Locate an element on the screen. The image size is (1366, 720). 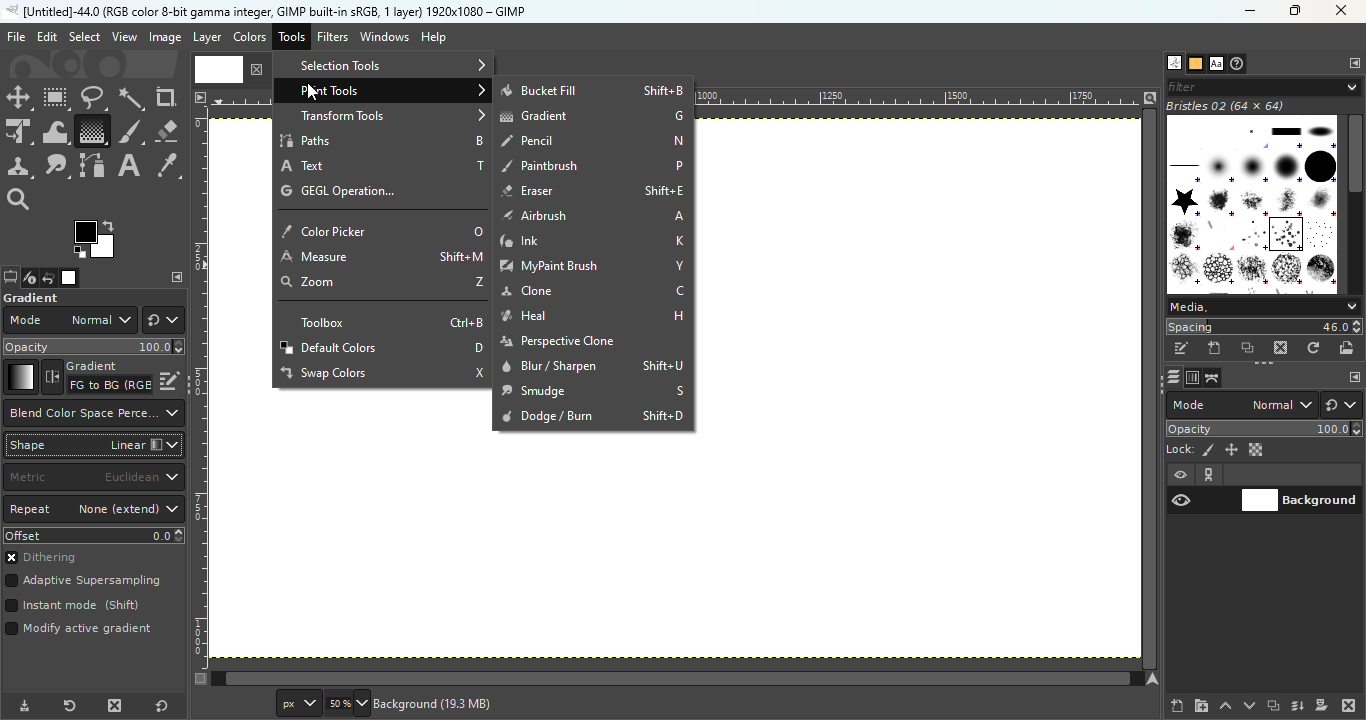
Blur/sharpen is located at coordinates (593, 365).